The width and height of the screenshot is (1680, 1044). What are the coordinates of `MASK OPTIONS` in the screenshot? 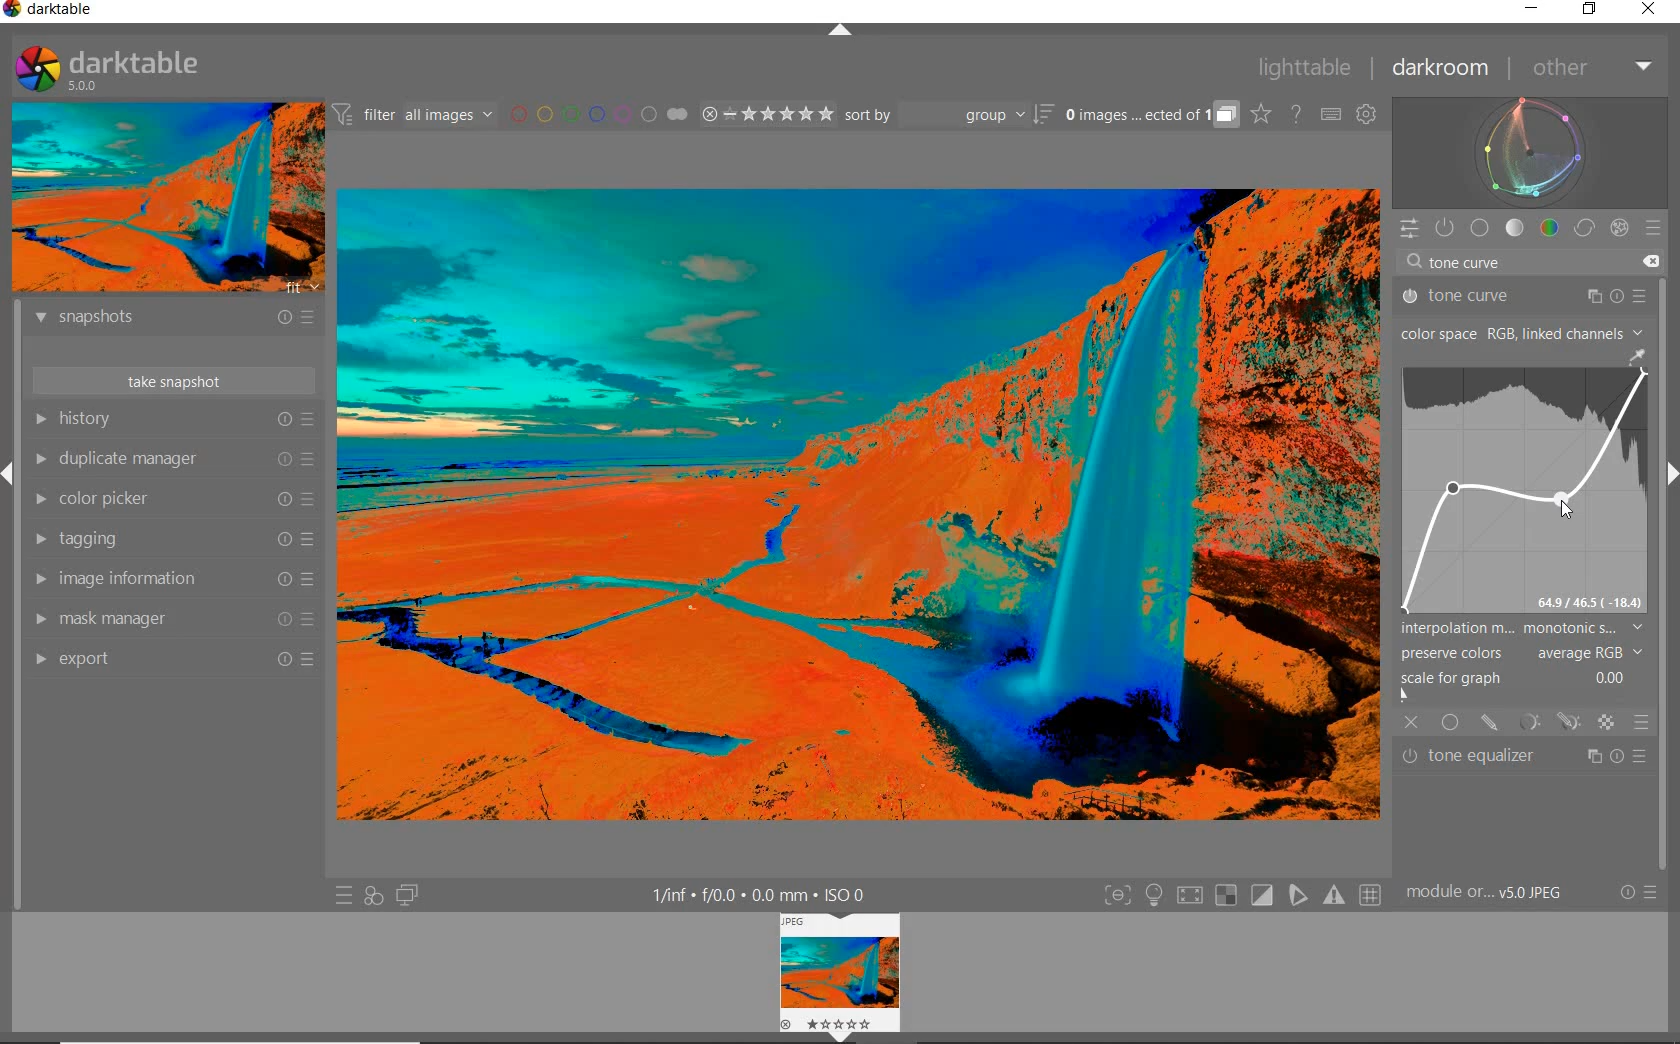 It's located at (1548, 723).